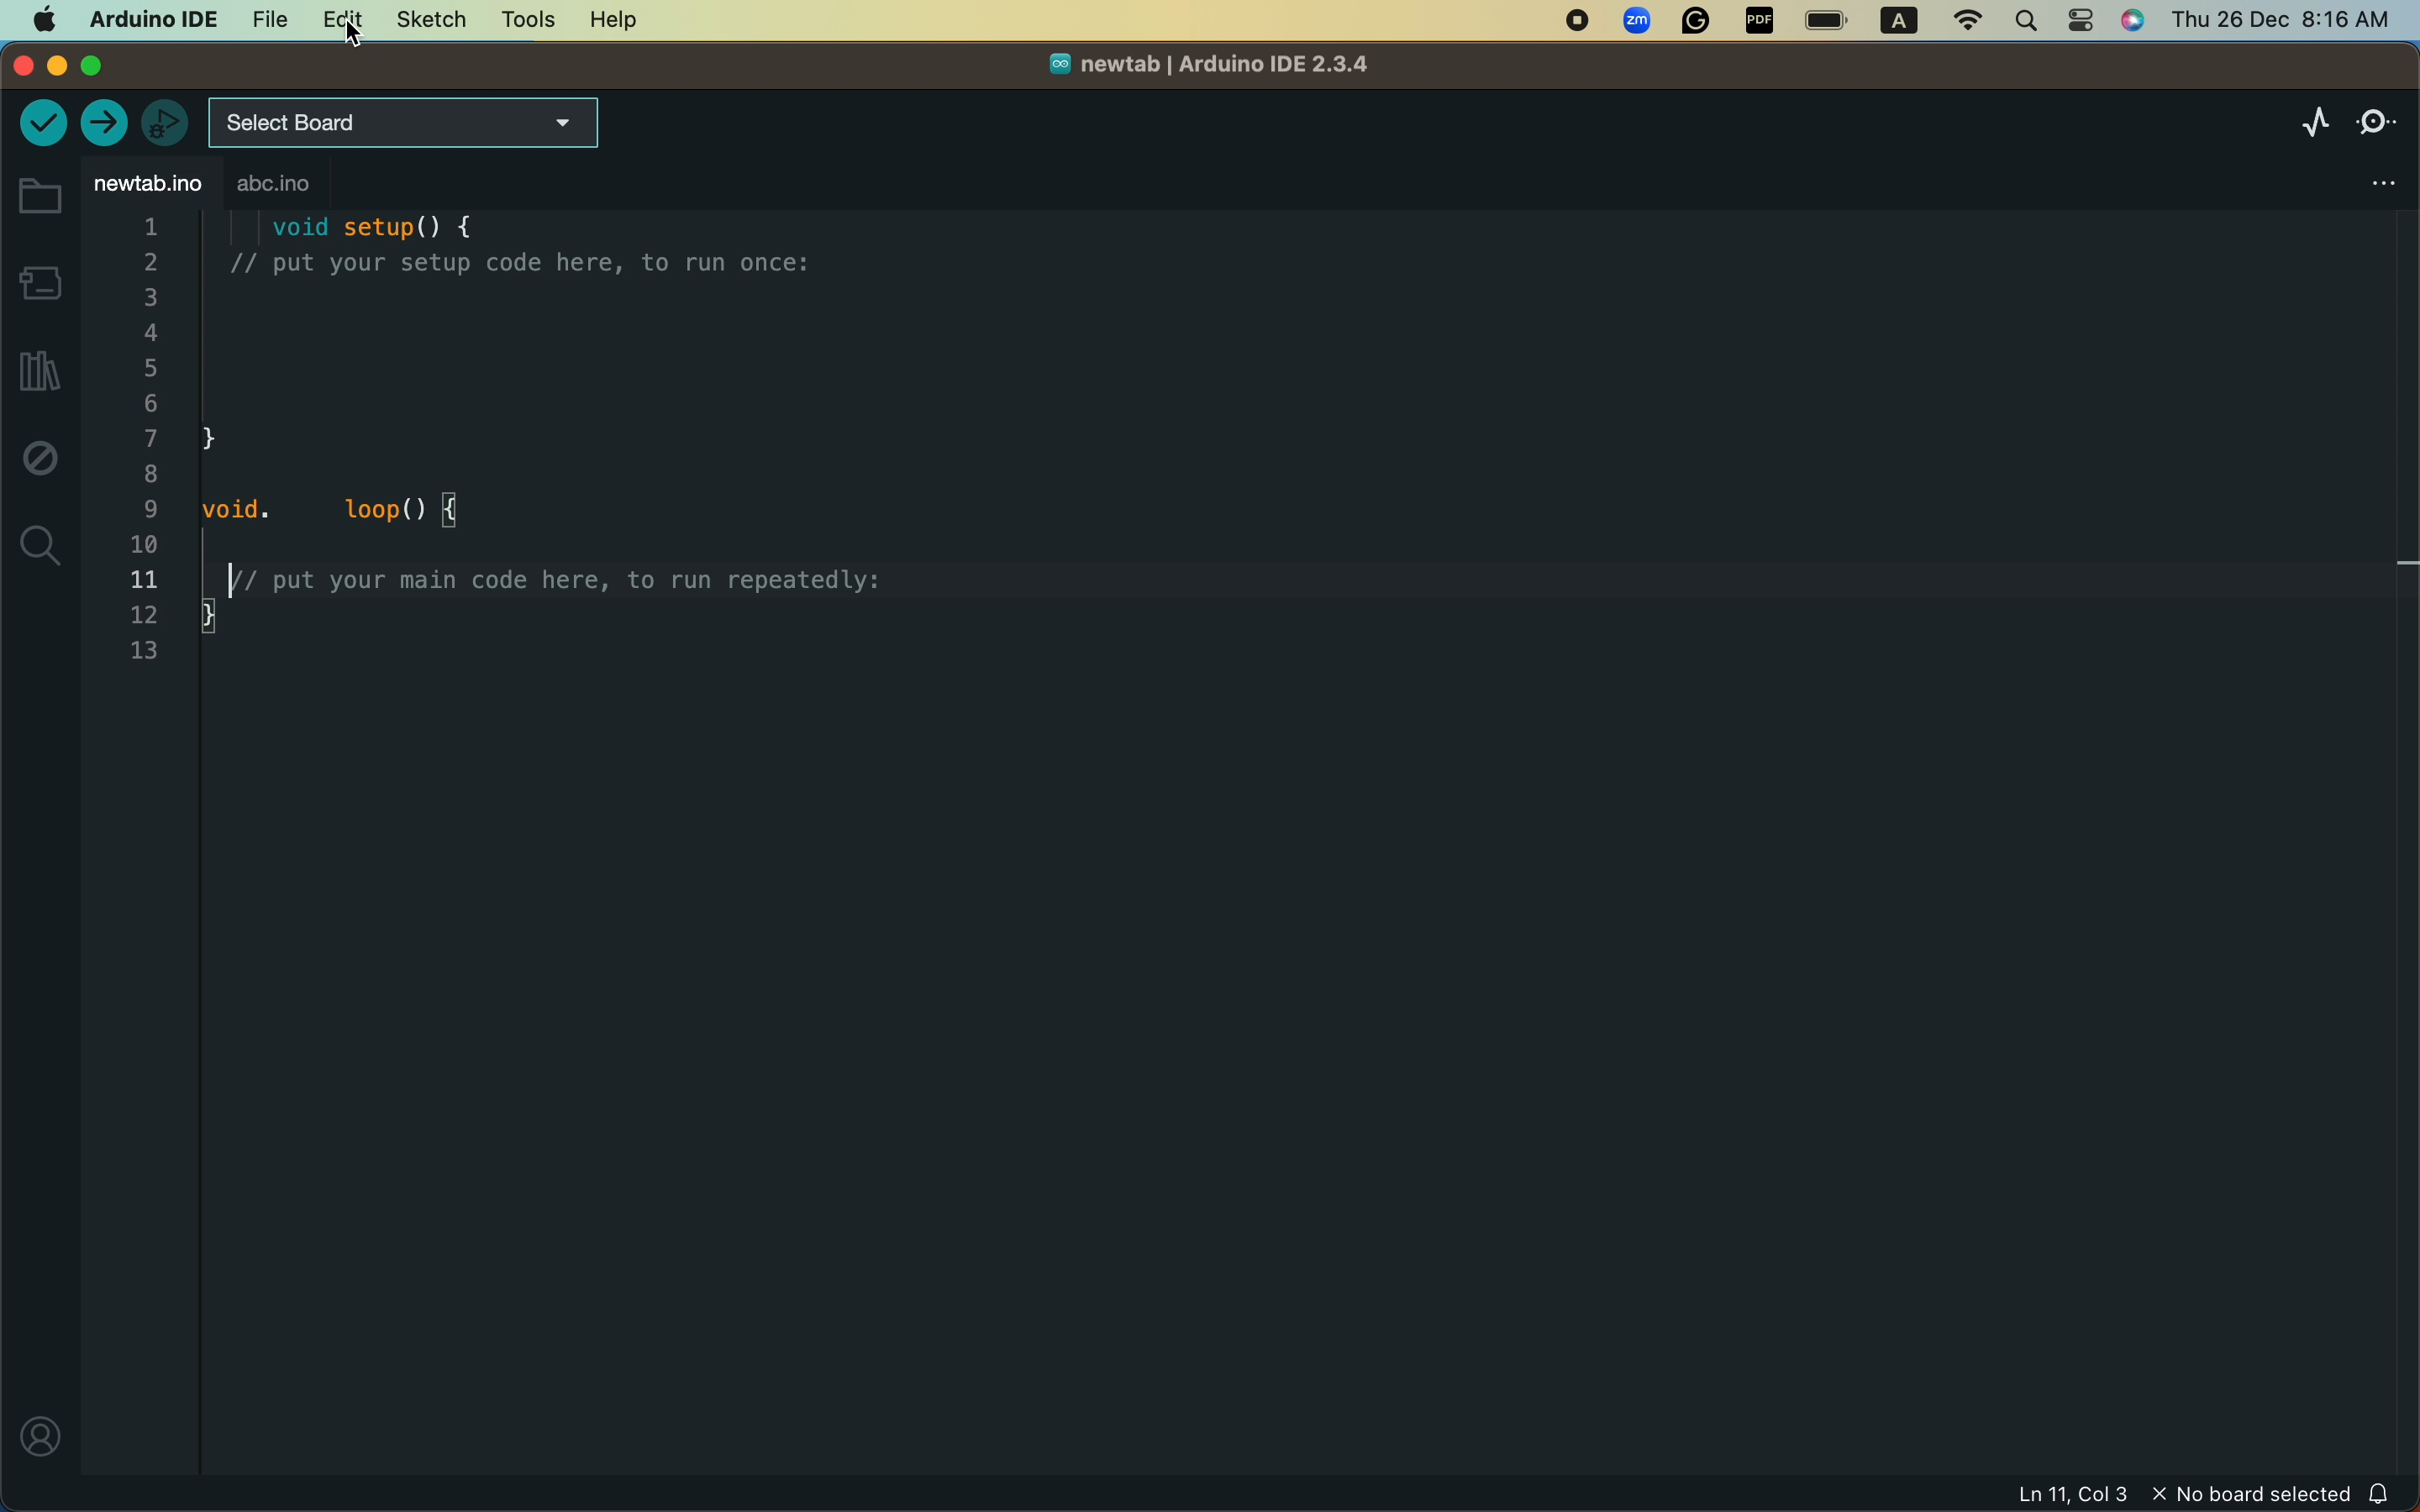  What do you see at coordinates (2138, 23) in the screenshot?
I see `siri` at bounding box center [2138, 23].